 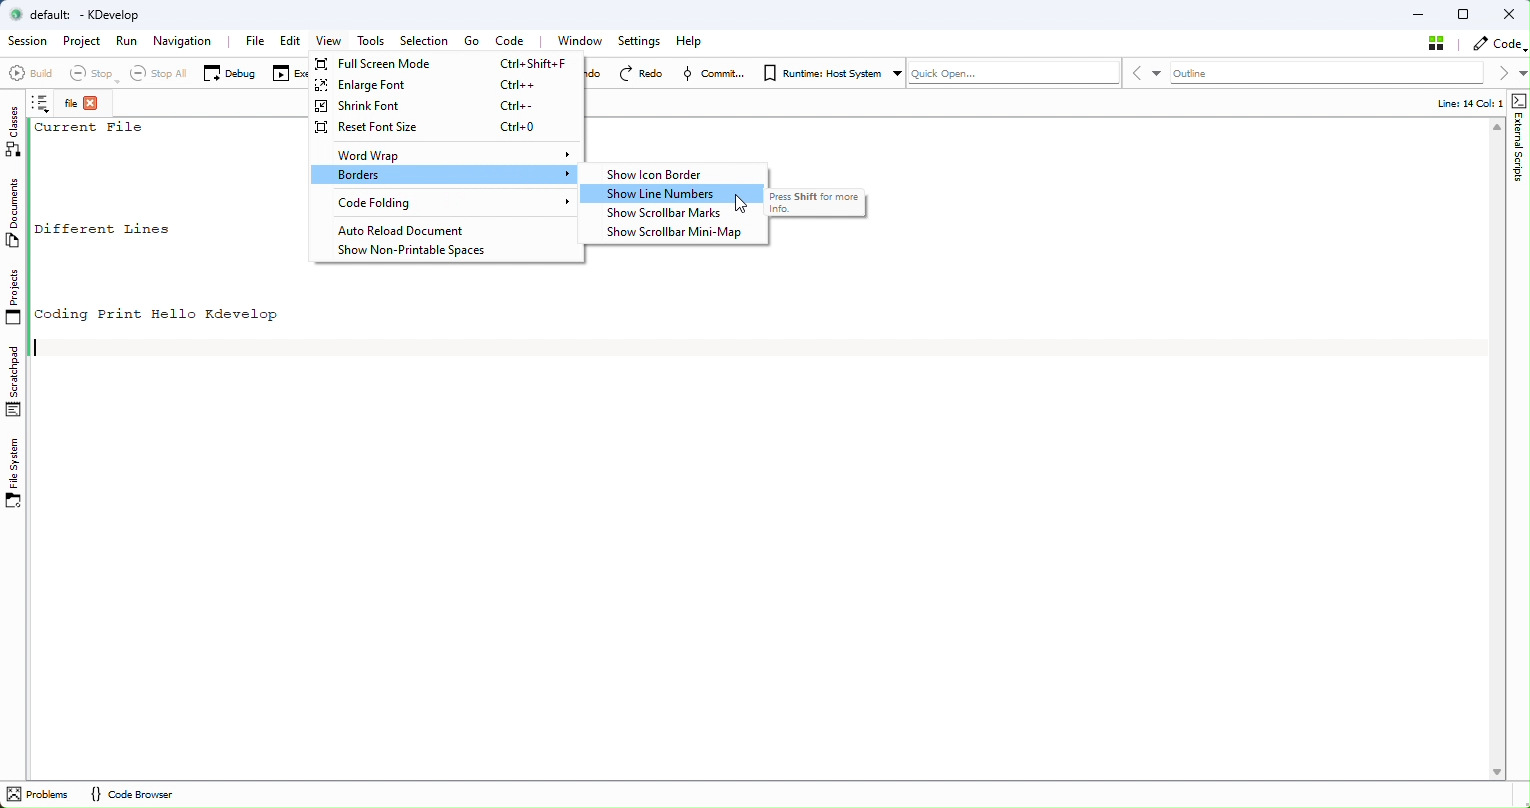 I want to click on Show Non-Printable Spaces, so click(x=418, y=251).